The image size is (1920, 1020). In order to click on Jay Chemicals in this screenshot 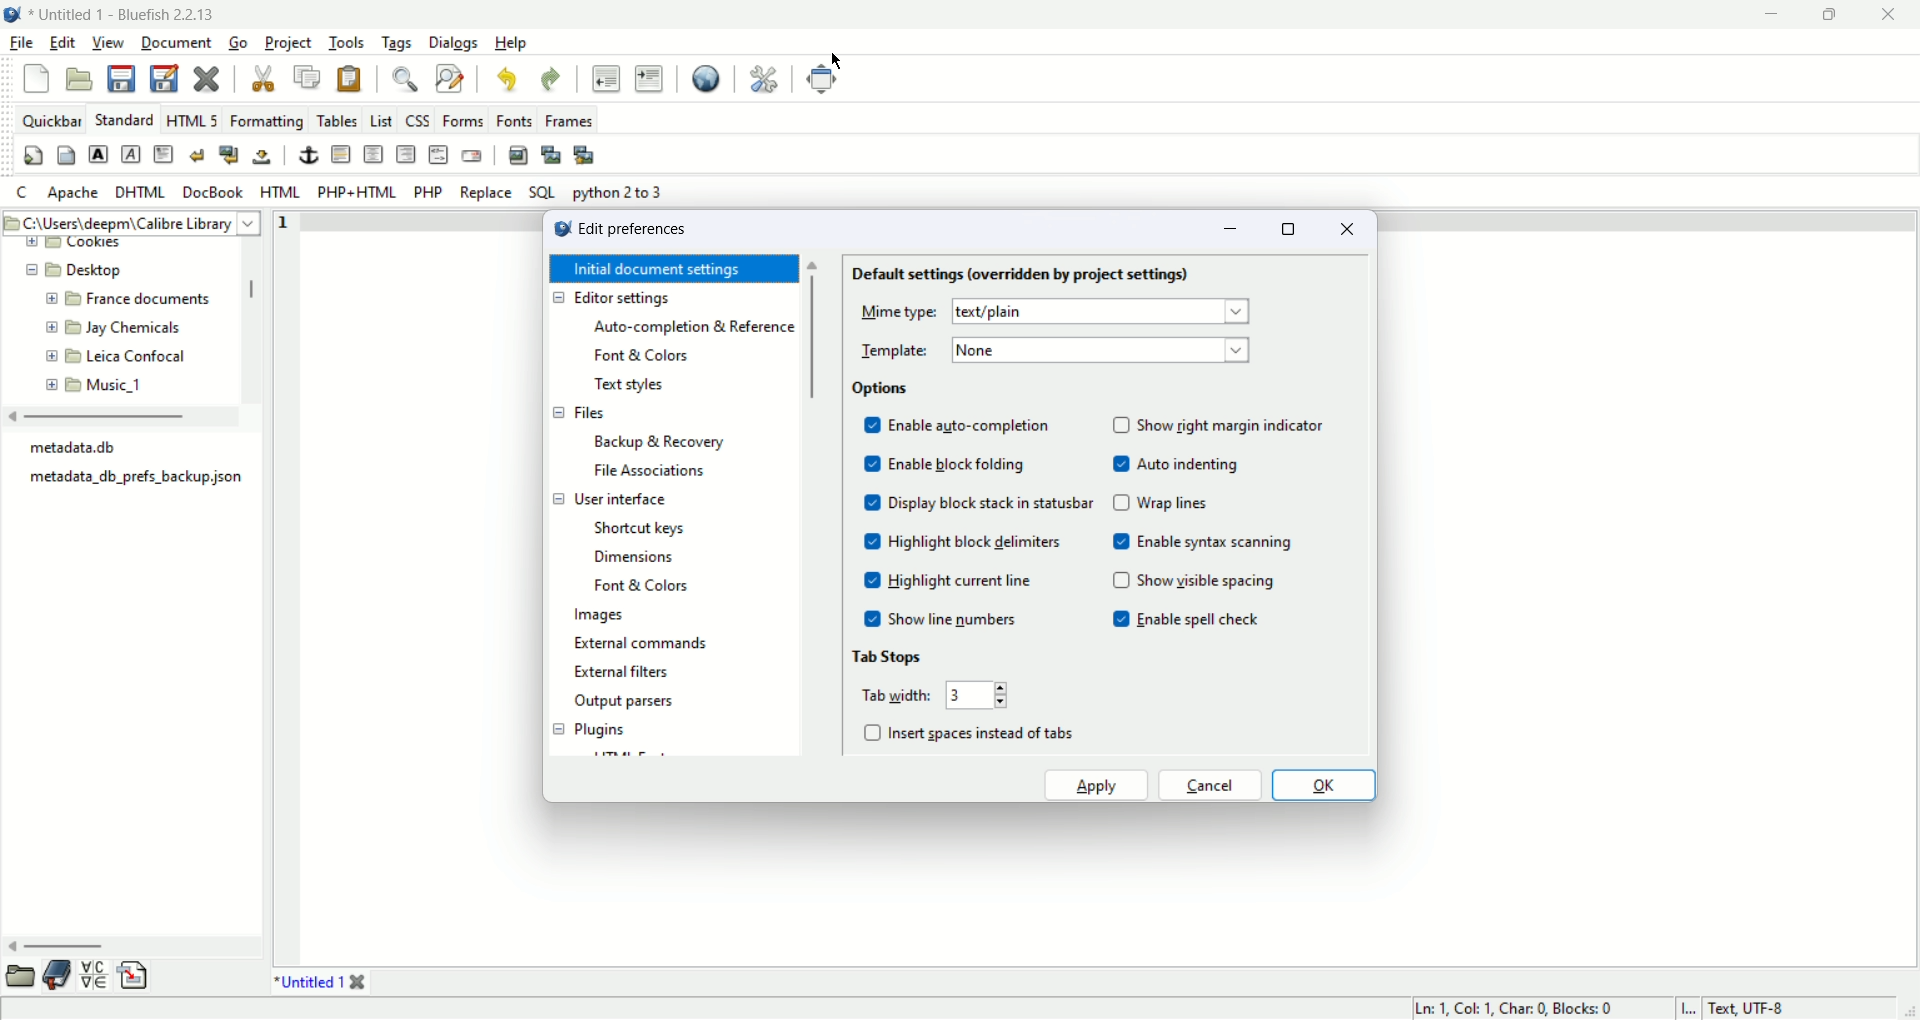, I will do `click(138, 331)`.